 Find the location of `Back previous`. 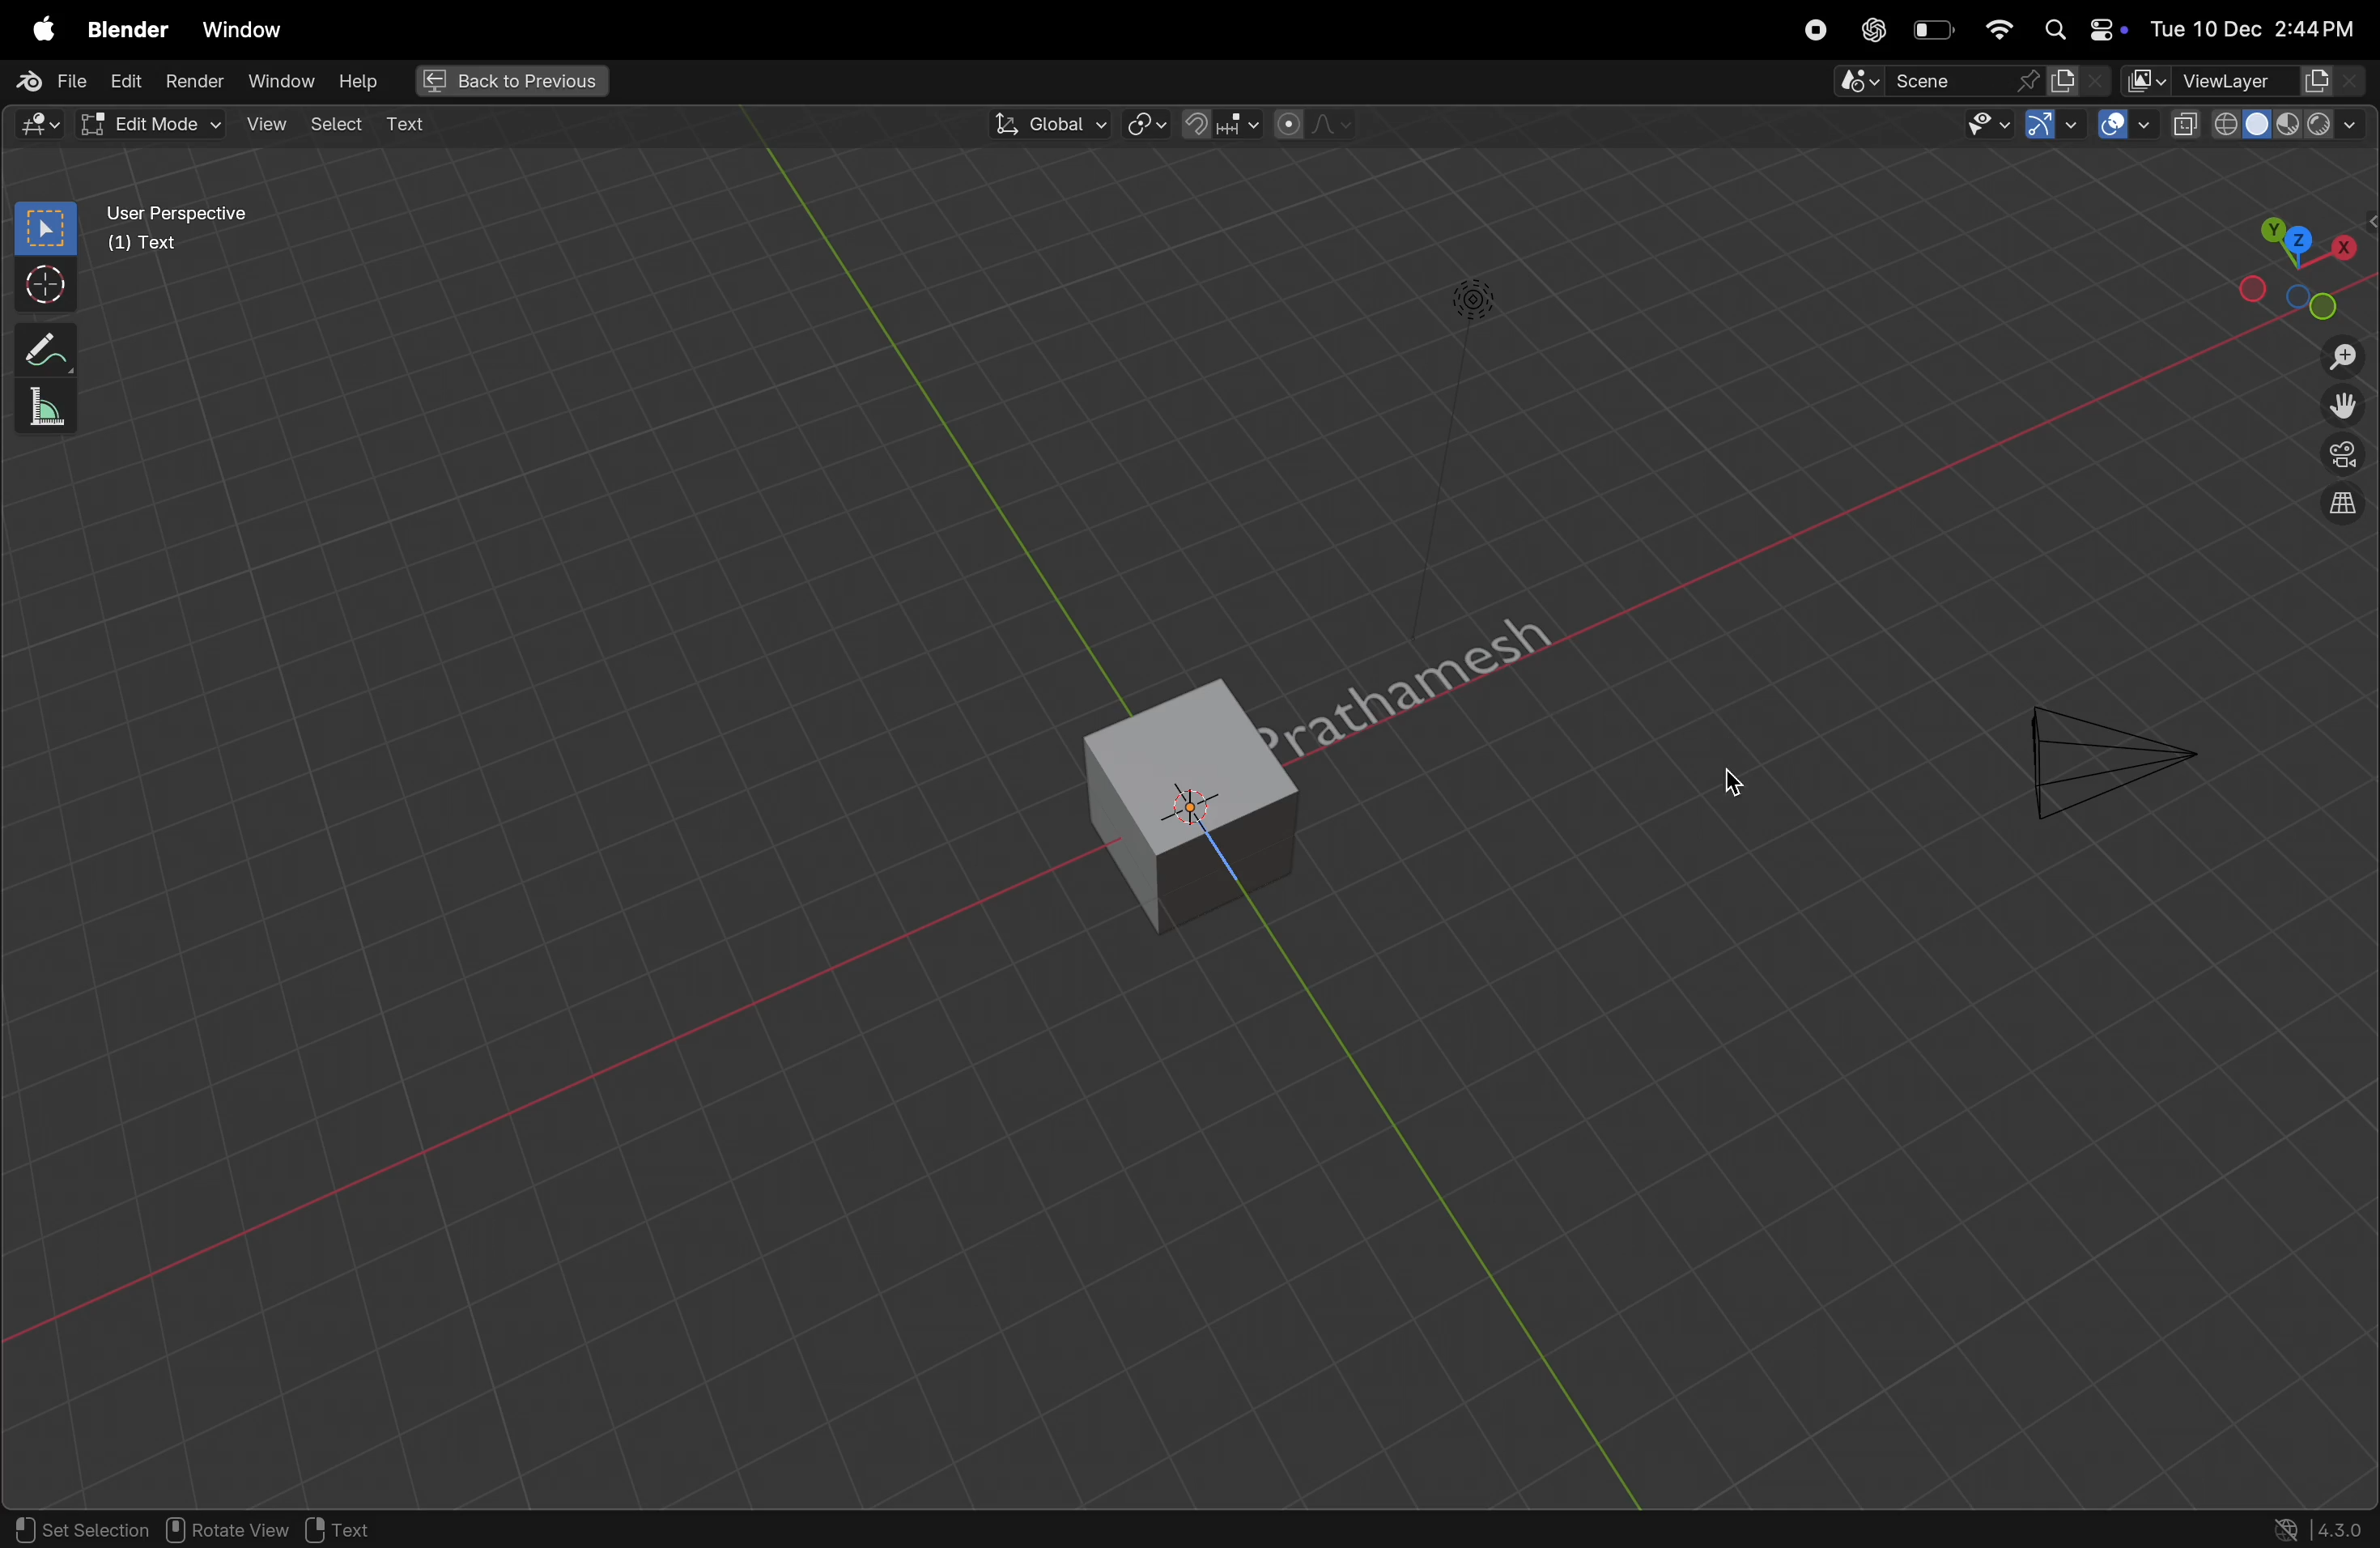

Back previous is located at coordinates (512, 82).